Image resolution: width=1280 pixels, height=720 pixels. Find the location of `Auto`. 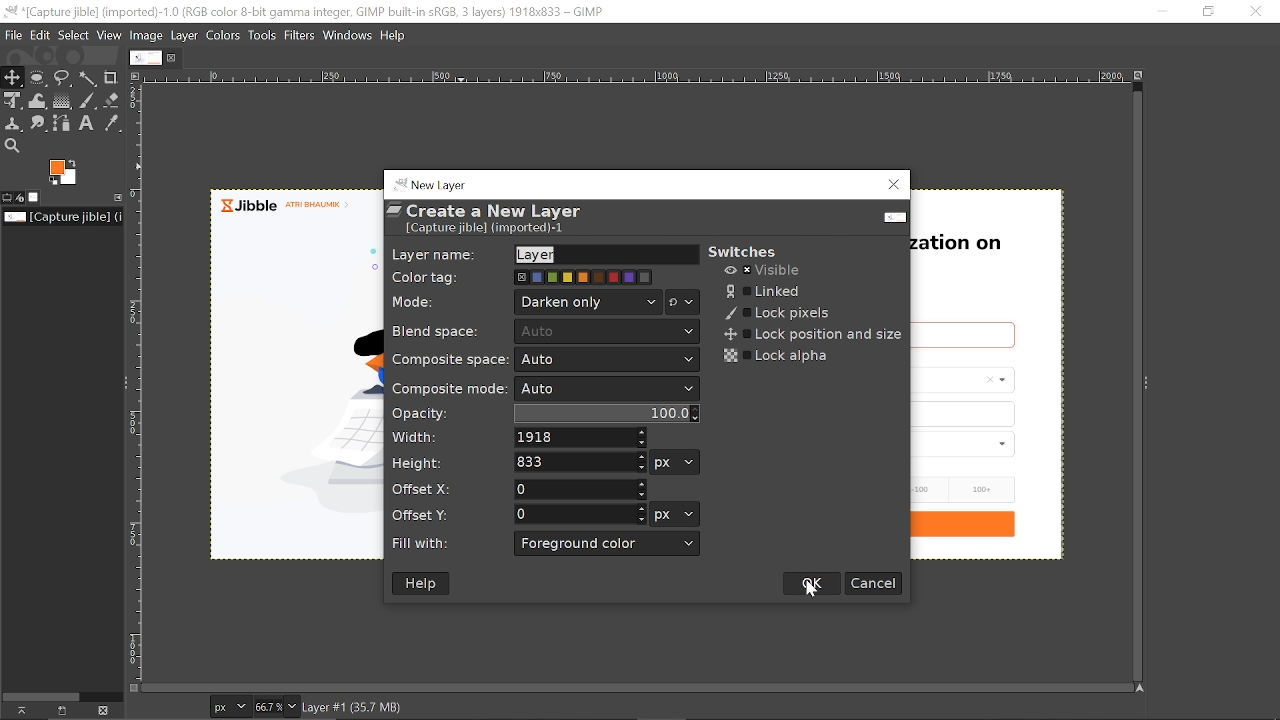

Auto is located at coordinates (608, 332).